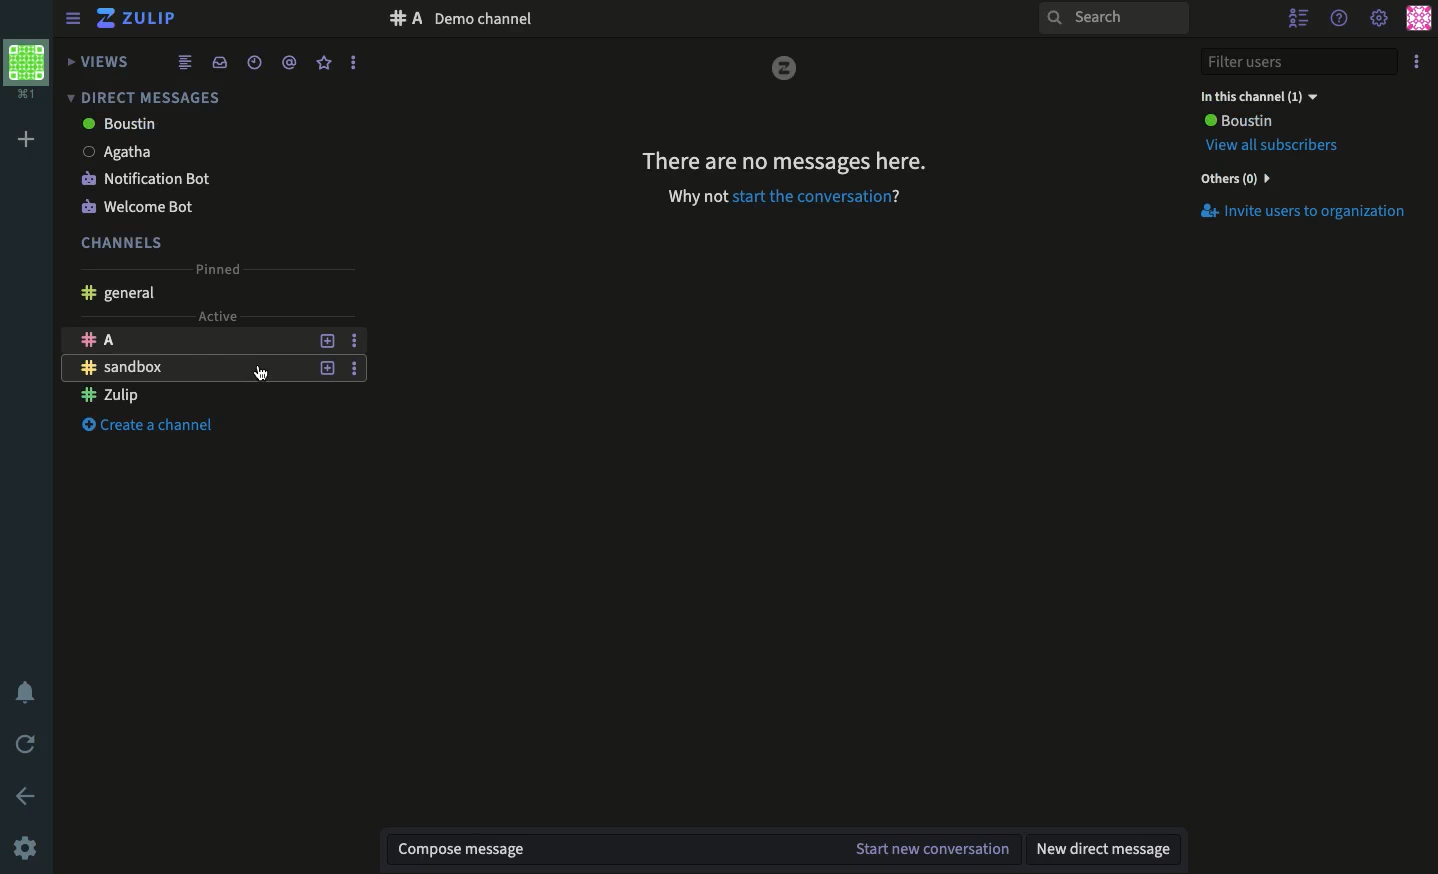 The image size is (1438, 874). I want to click on Options, so click(354, 366).